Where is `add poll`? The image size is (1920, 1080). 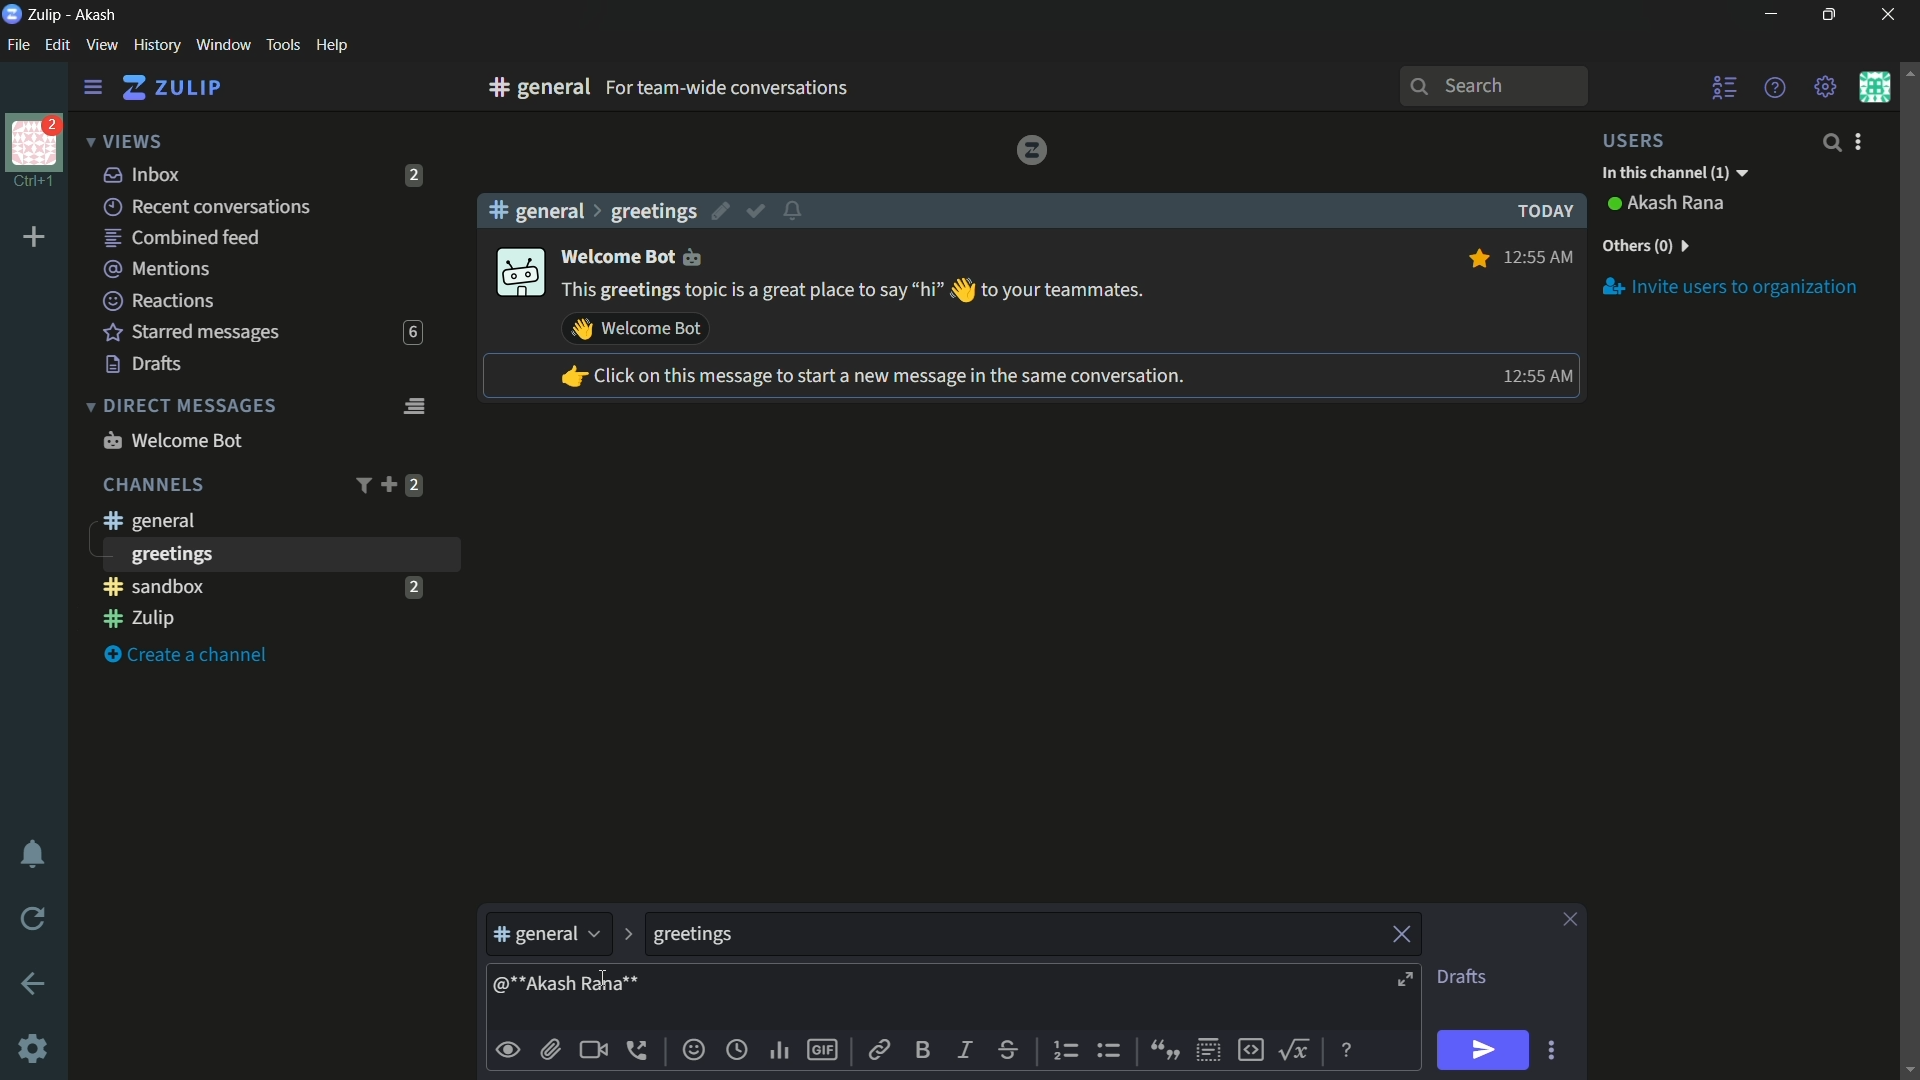 add poll is located at coordinates (781, 1052).